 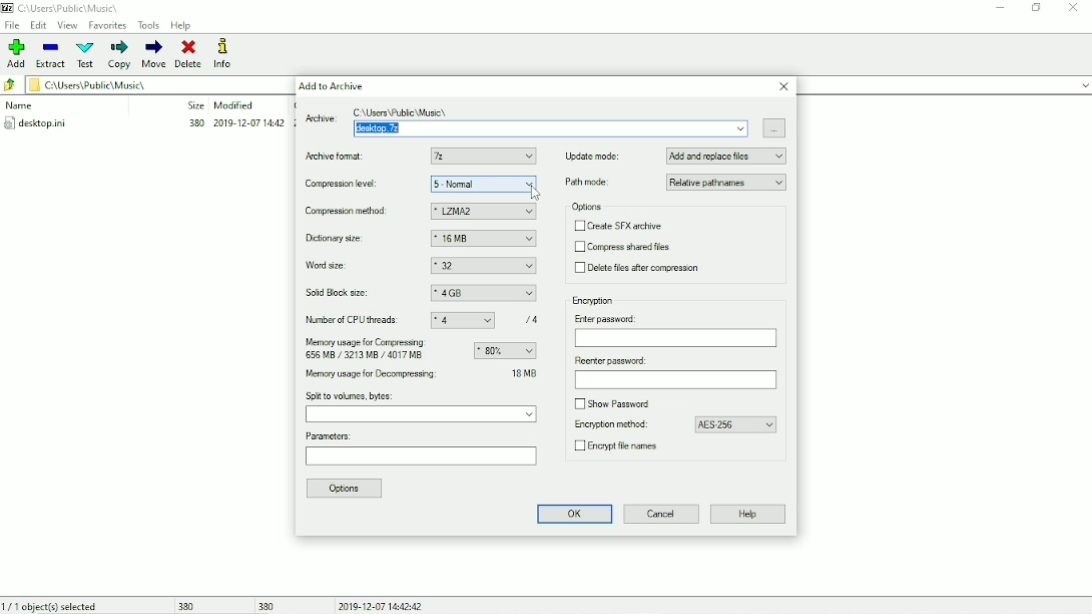 I want to click on 4, so click(x=463, y=321).